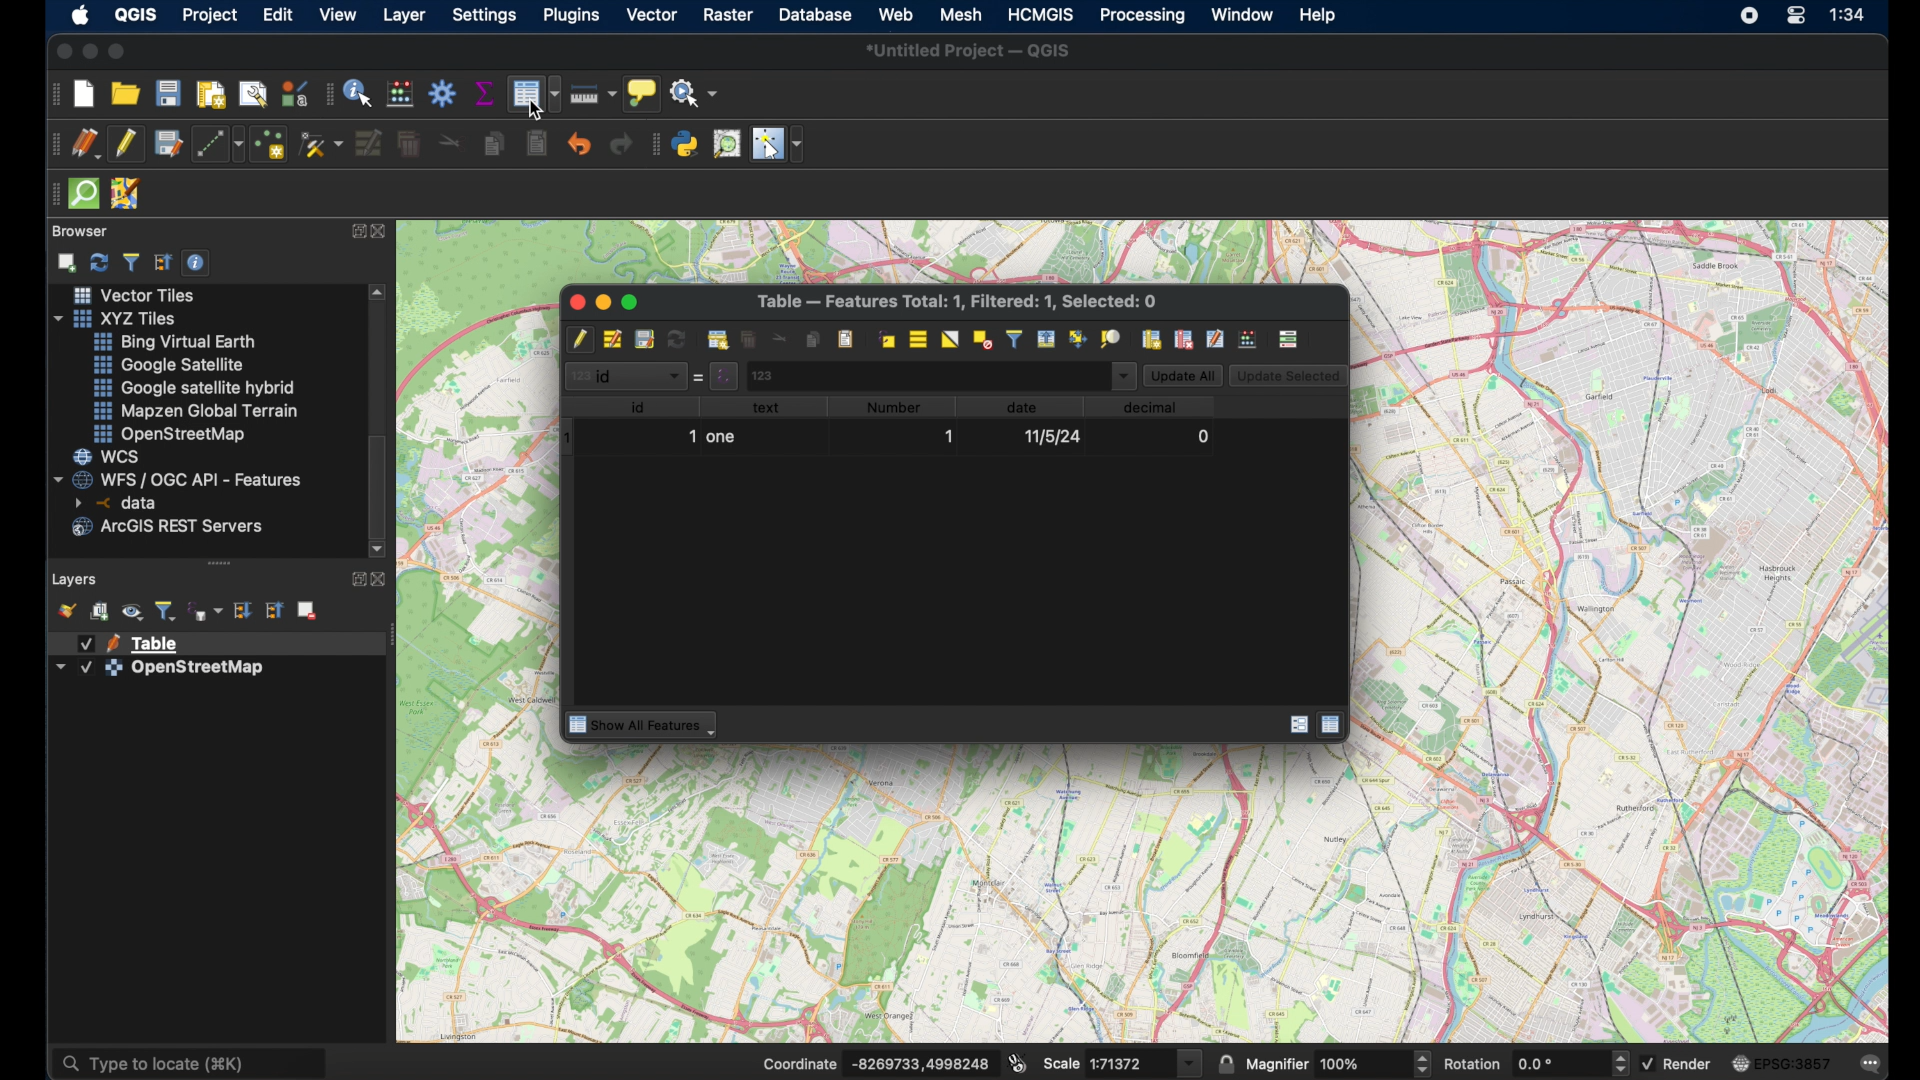  What do you see at coordinates (445, 94) in the screenshot?
I see `toolbox` at bounding box center [445, 94].